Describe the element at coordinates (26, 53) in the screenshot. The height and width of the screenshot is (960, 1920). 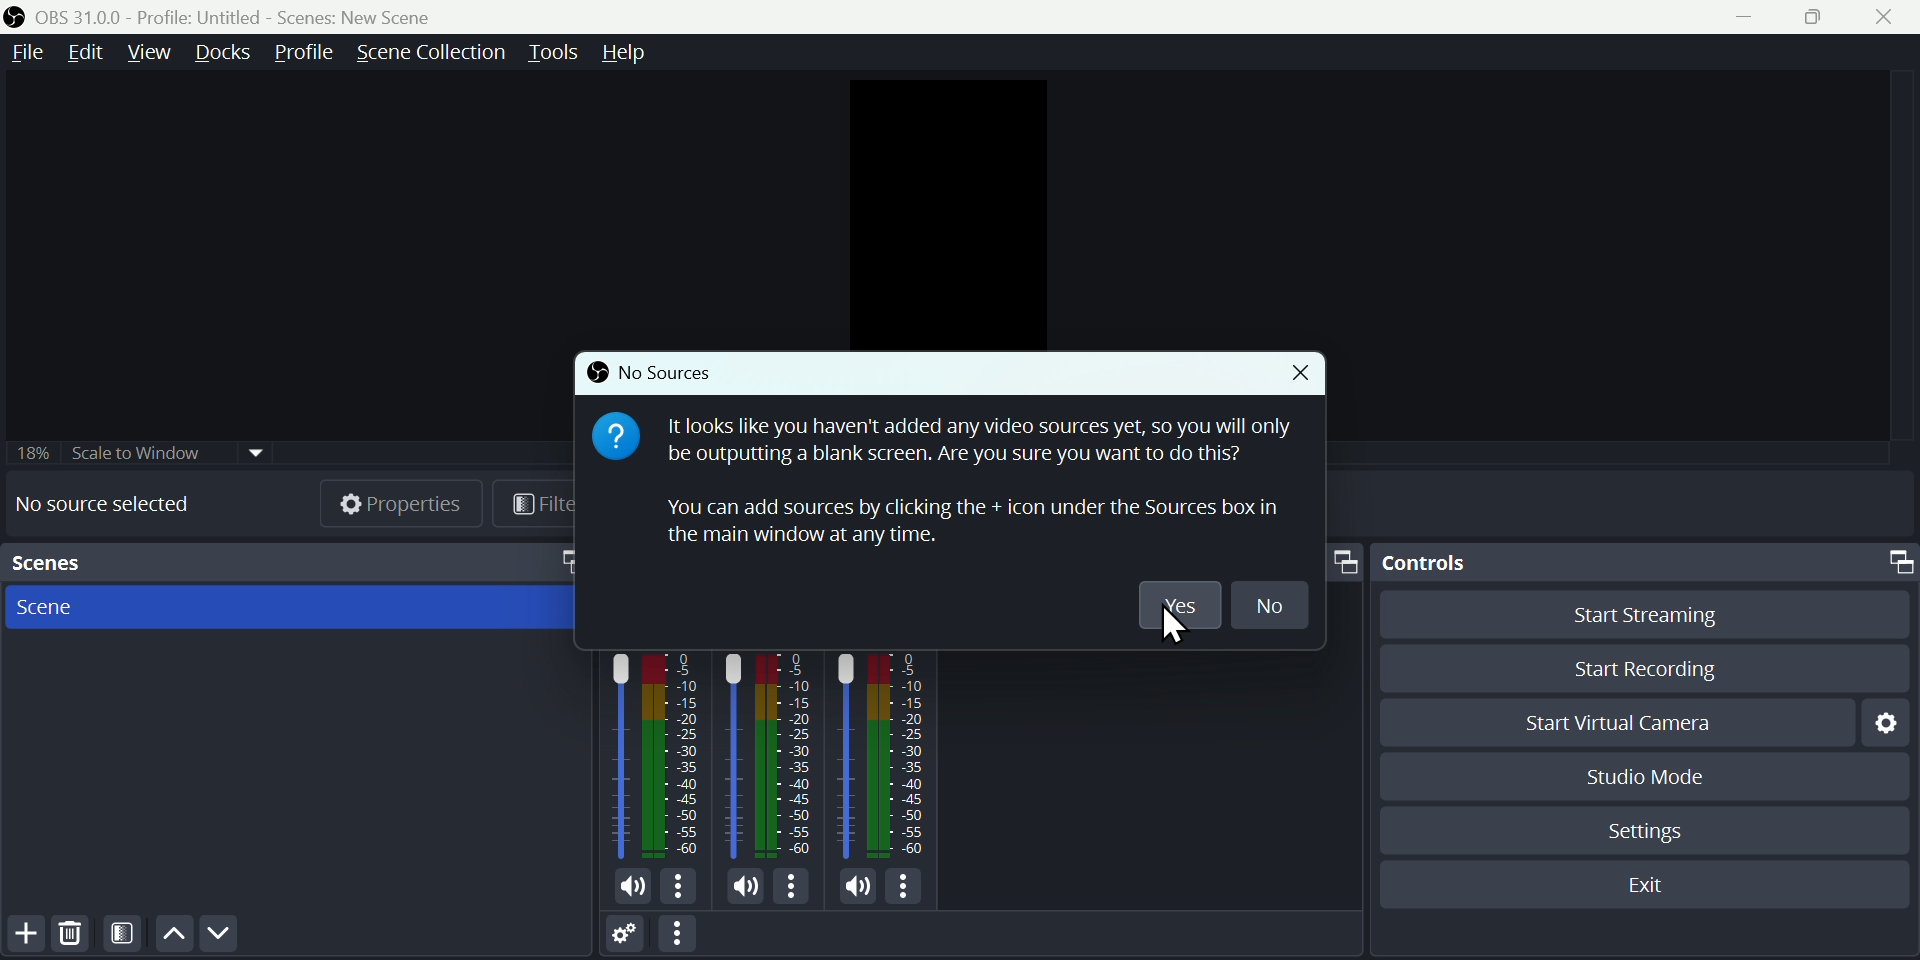
I see `File` at that location.